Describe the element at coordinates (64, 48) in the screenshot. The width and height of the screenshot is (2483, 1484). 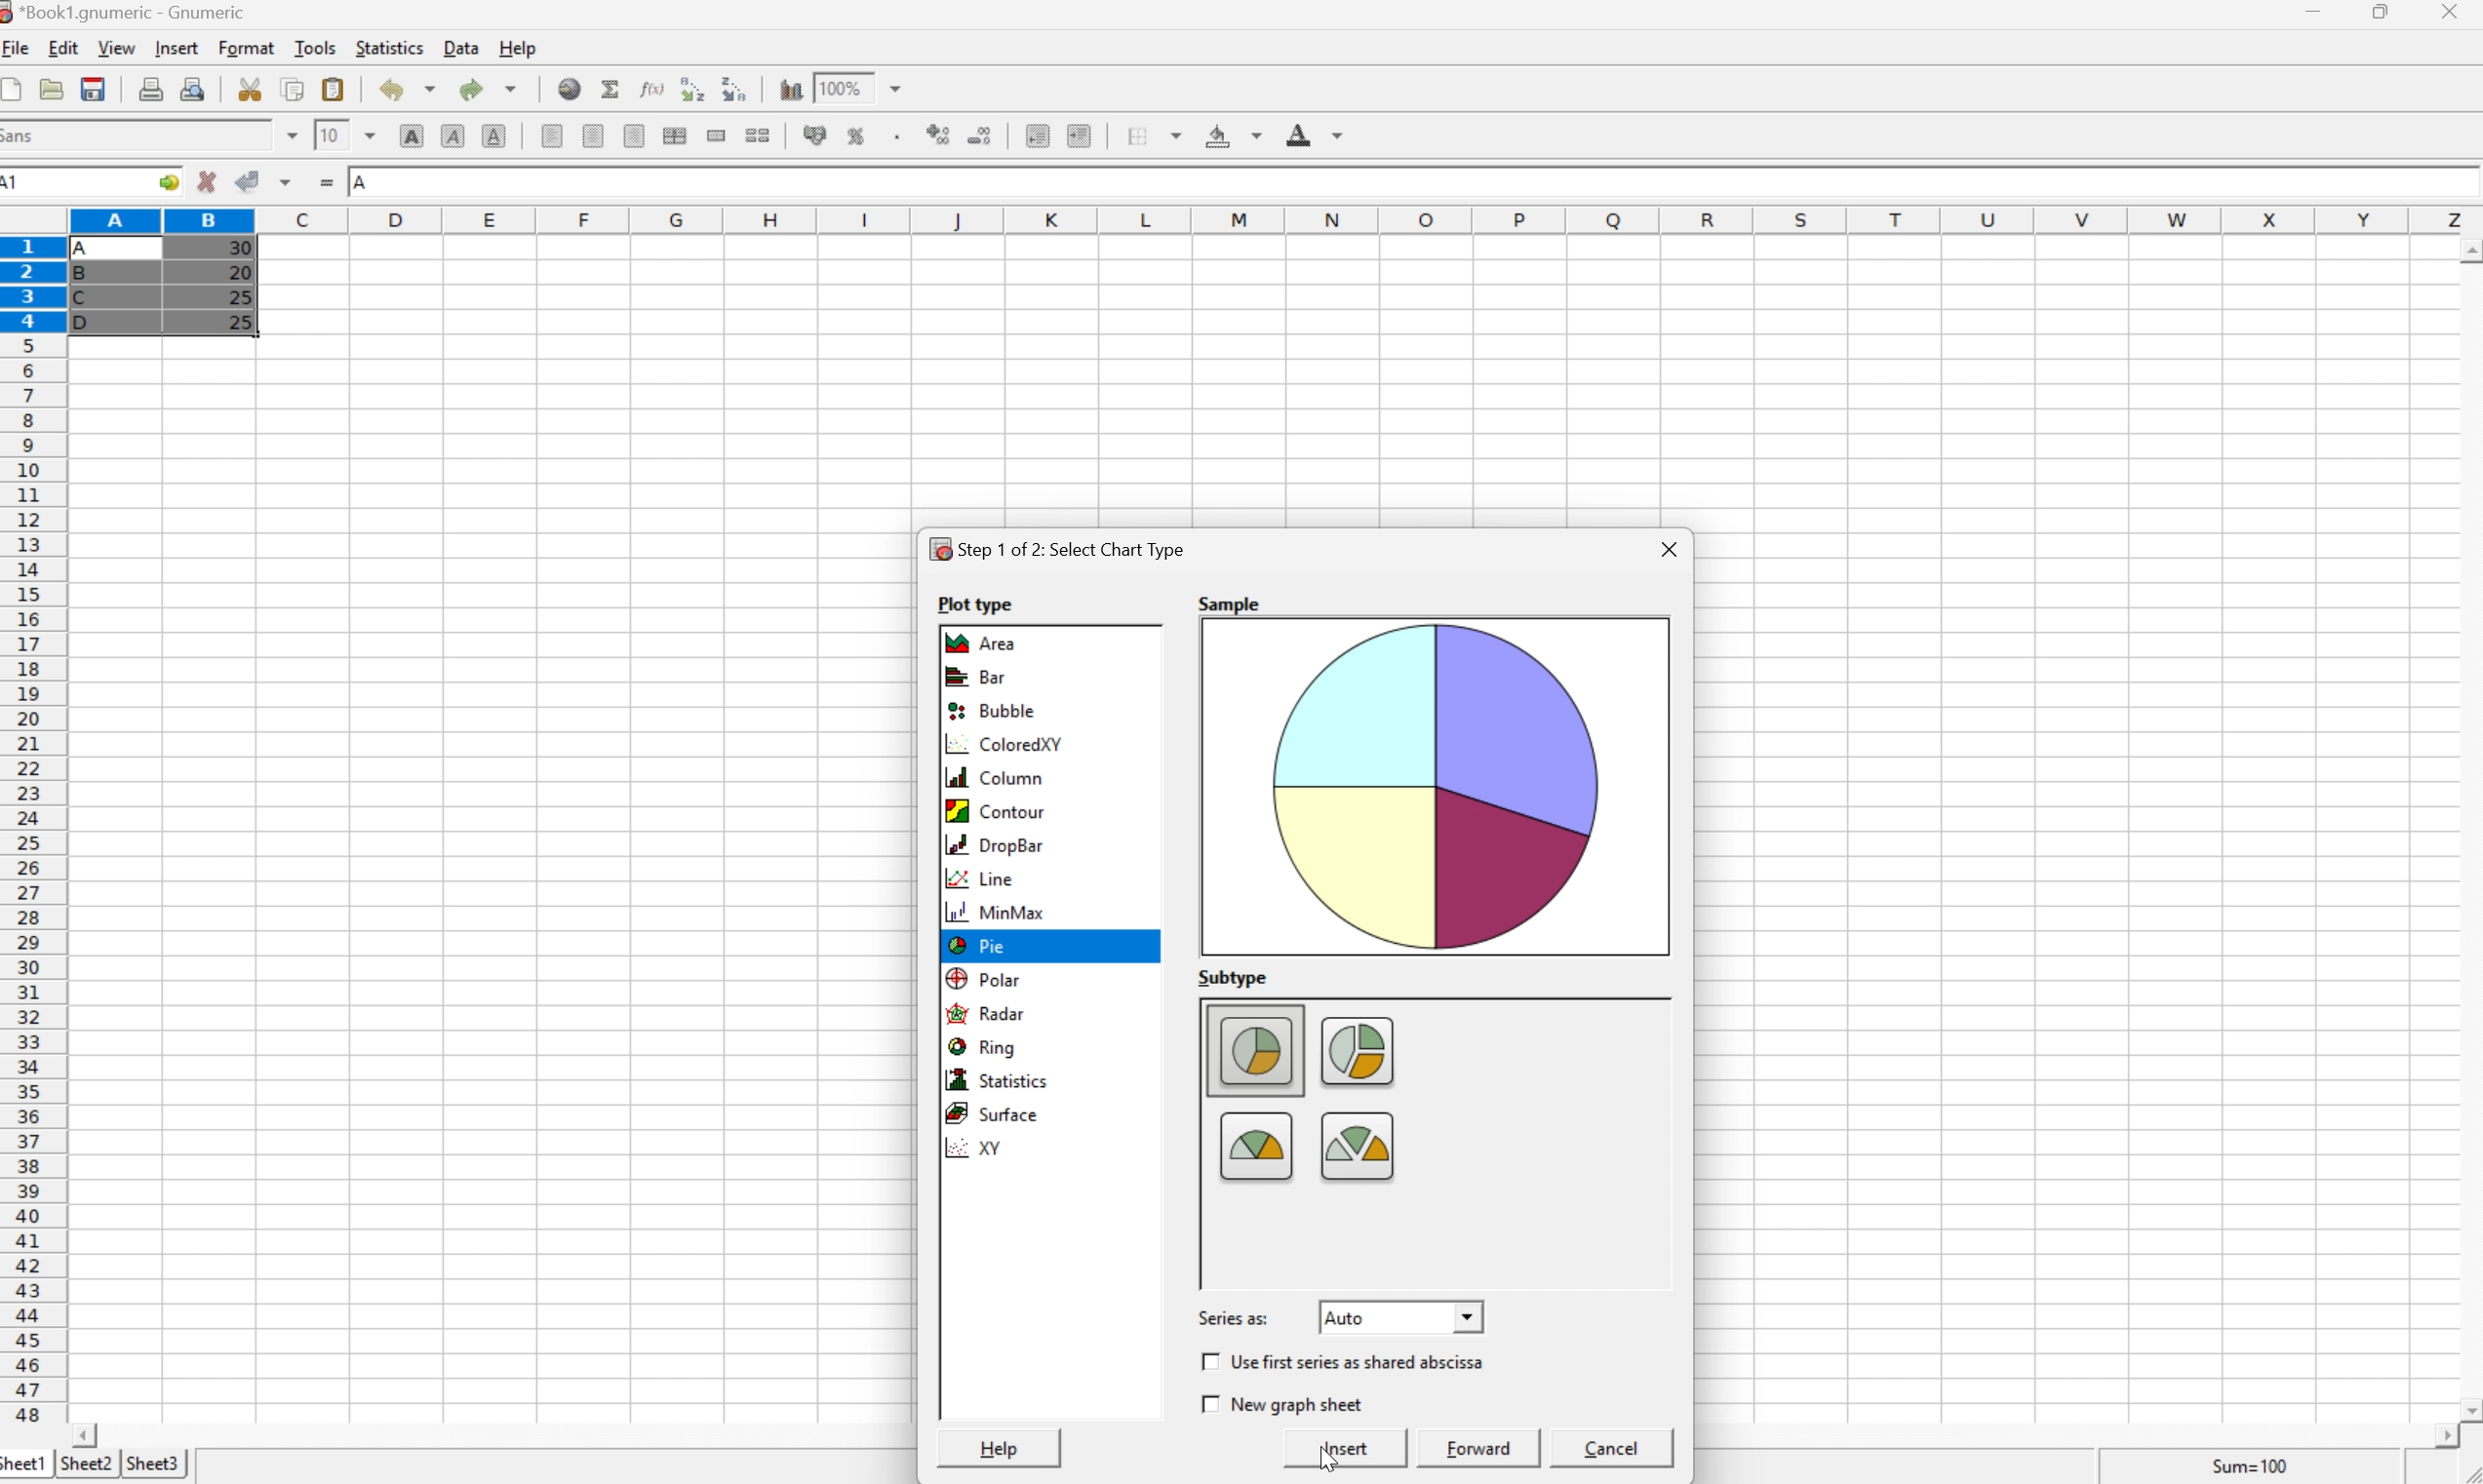
I see `Edit` at that location.